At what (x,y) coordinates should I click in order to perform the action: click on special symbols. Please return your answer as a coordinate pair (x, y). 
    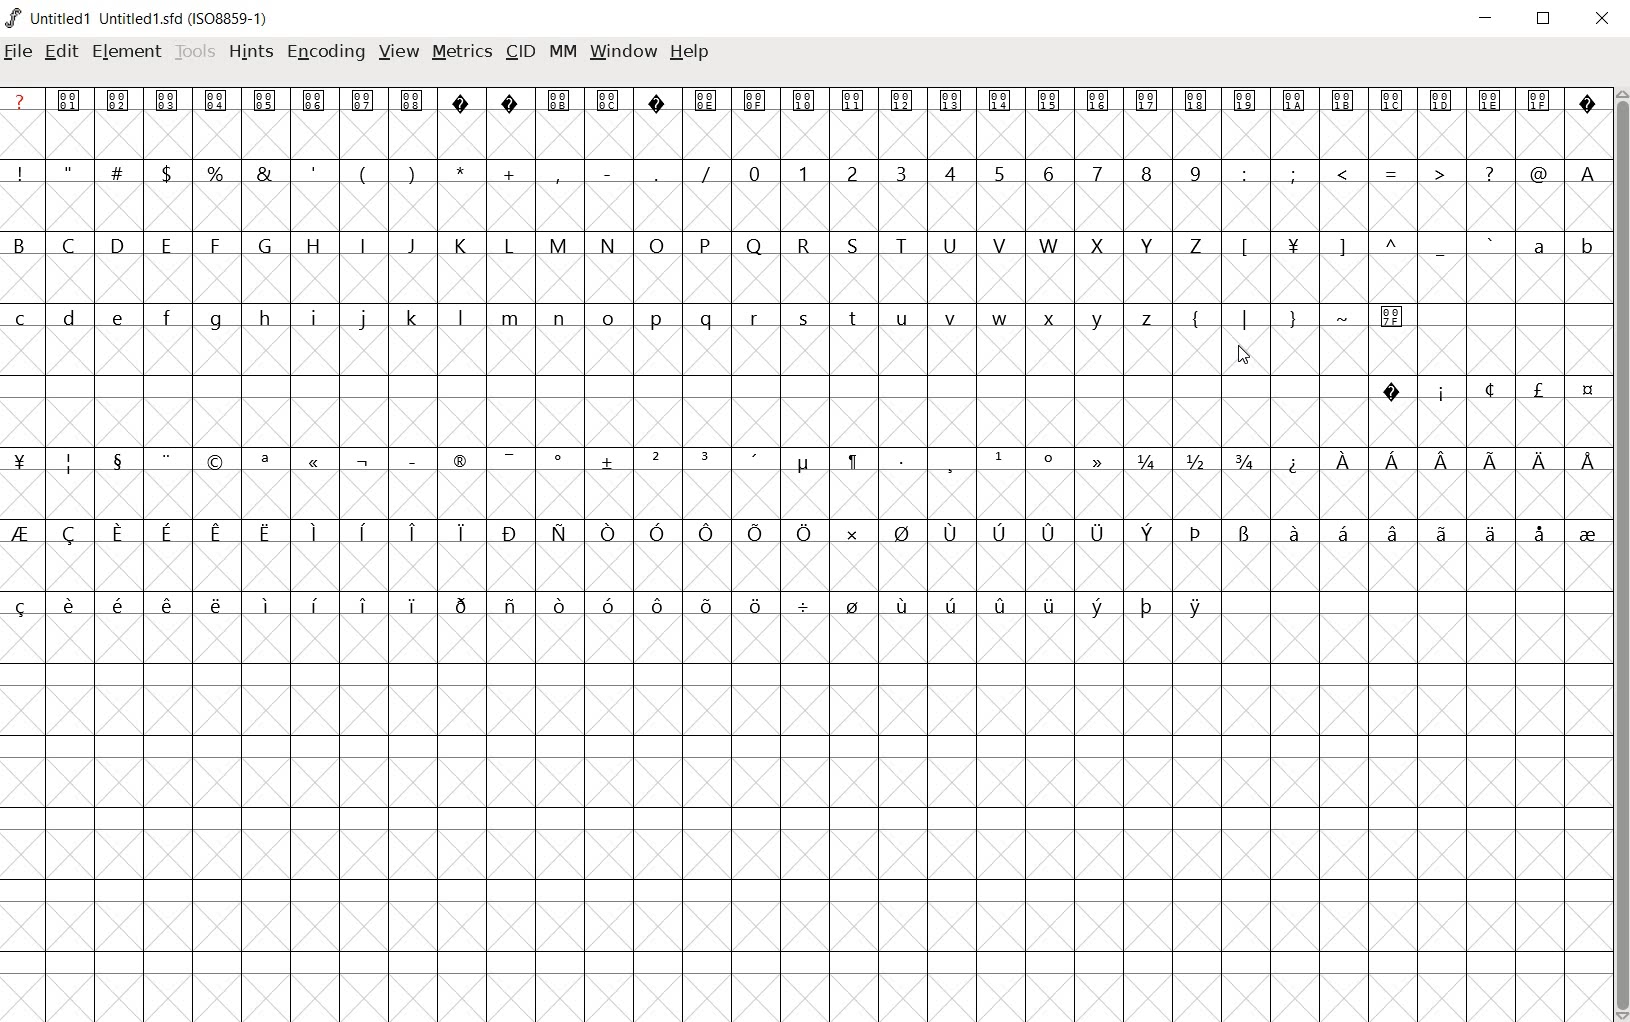
    Looking at the image, I should click on (795, 461).